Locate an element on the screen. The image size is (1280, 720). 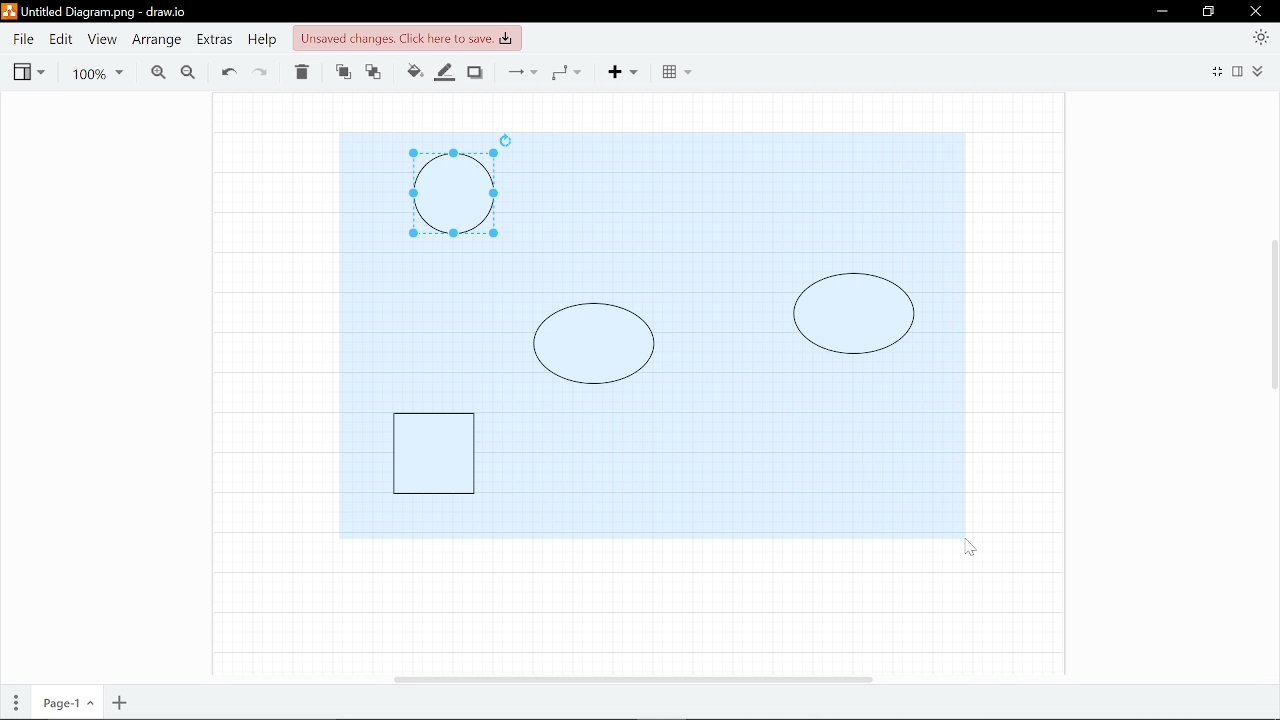
Edit is located at coordinates (59, 39).